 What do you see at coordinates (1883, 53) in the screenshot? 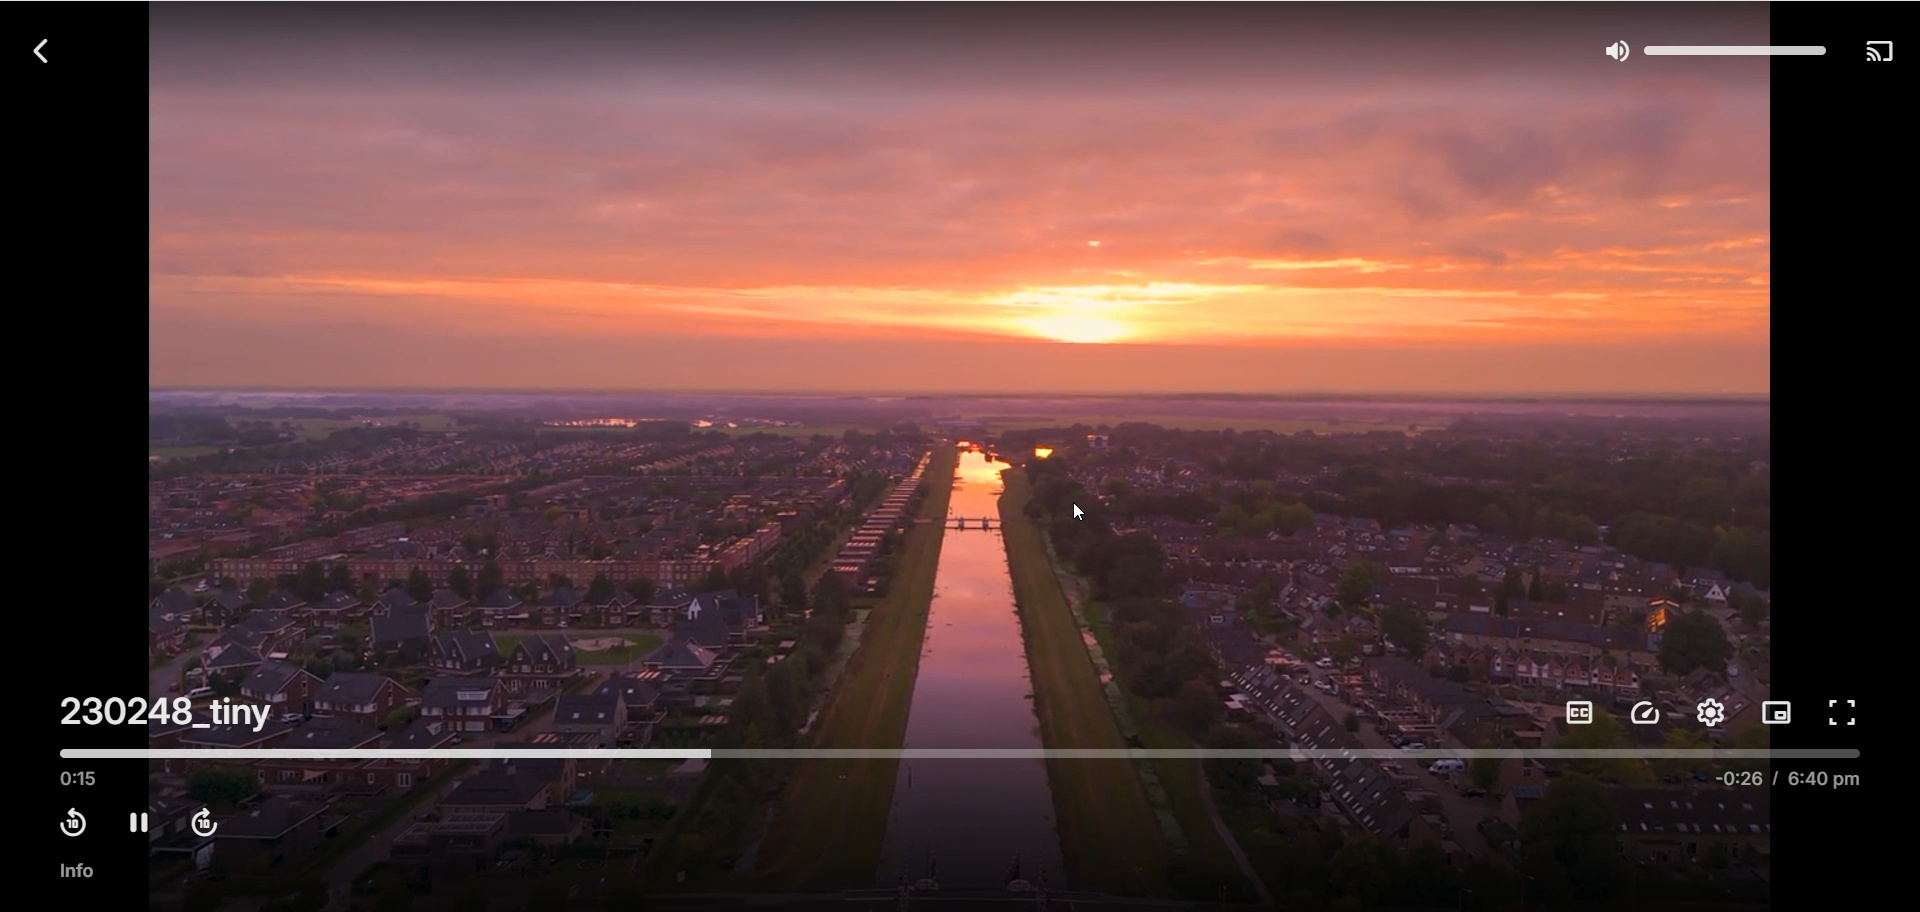
I see `play on another device` at bounding box center [1883, 53].